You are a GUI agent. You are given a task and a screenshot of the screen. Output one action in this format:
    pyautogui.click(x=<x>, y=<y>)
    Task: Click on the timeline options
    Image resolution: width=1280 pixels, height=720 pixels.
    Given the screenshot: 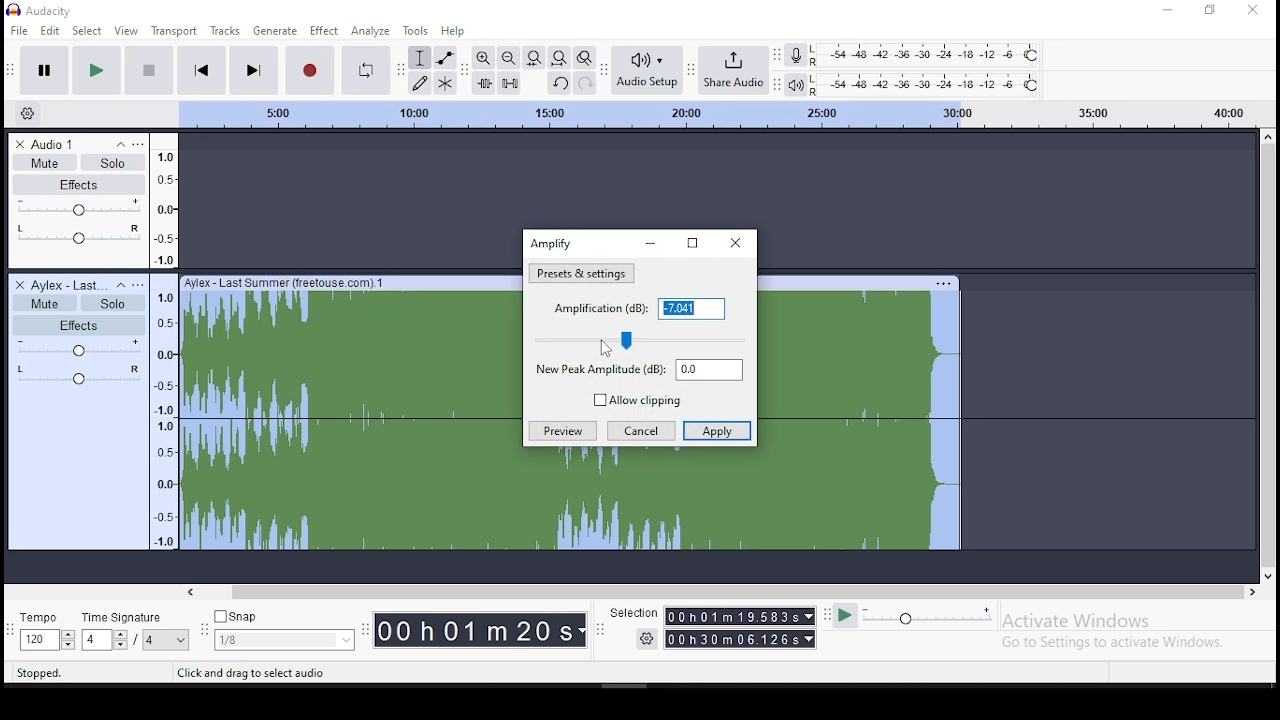 What is the action you would take?
    pyautogui.click(x=27, y=114)
    